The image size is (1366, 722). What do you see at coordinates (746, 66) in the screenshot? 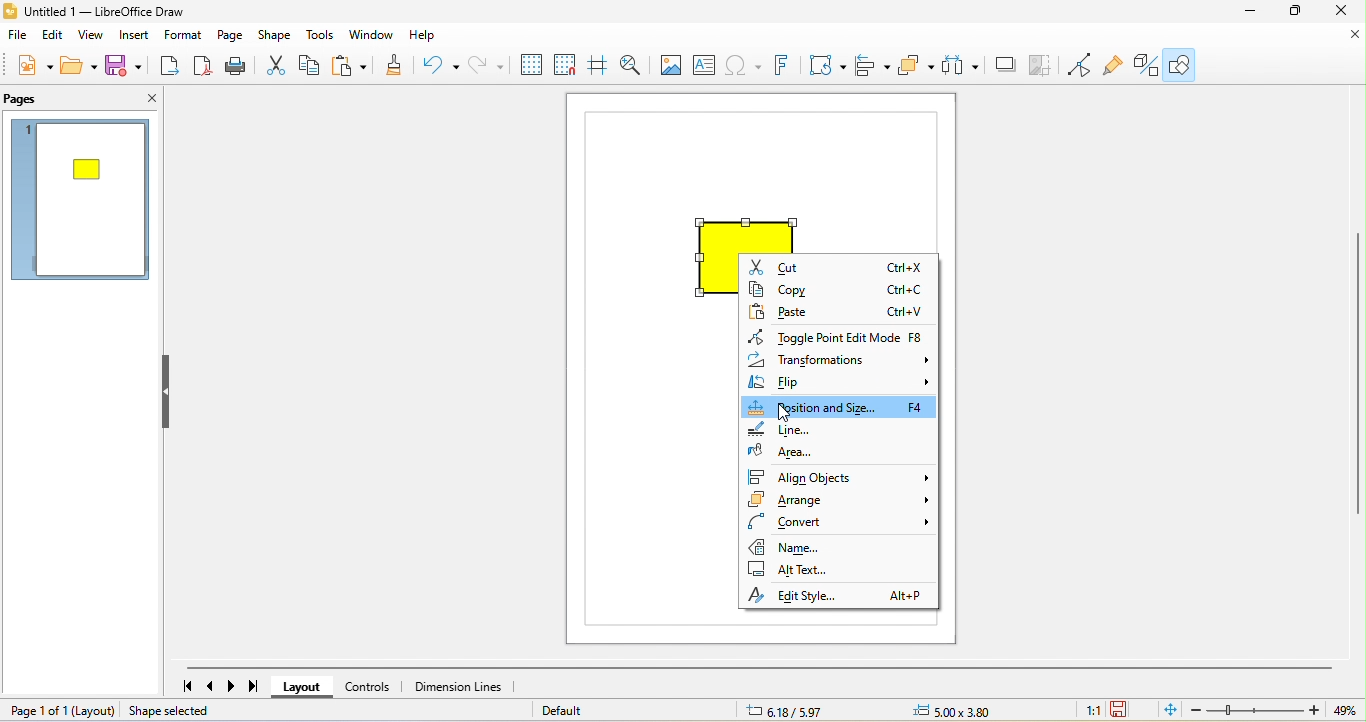
I see `special character` at bounding box center [746, 66].